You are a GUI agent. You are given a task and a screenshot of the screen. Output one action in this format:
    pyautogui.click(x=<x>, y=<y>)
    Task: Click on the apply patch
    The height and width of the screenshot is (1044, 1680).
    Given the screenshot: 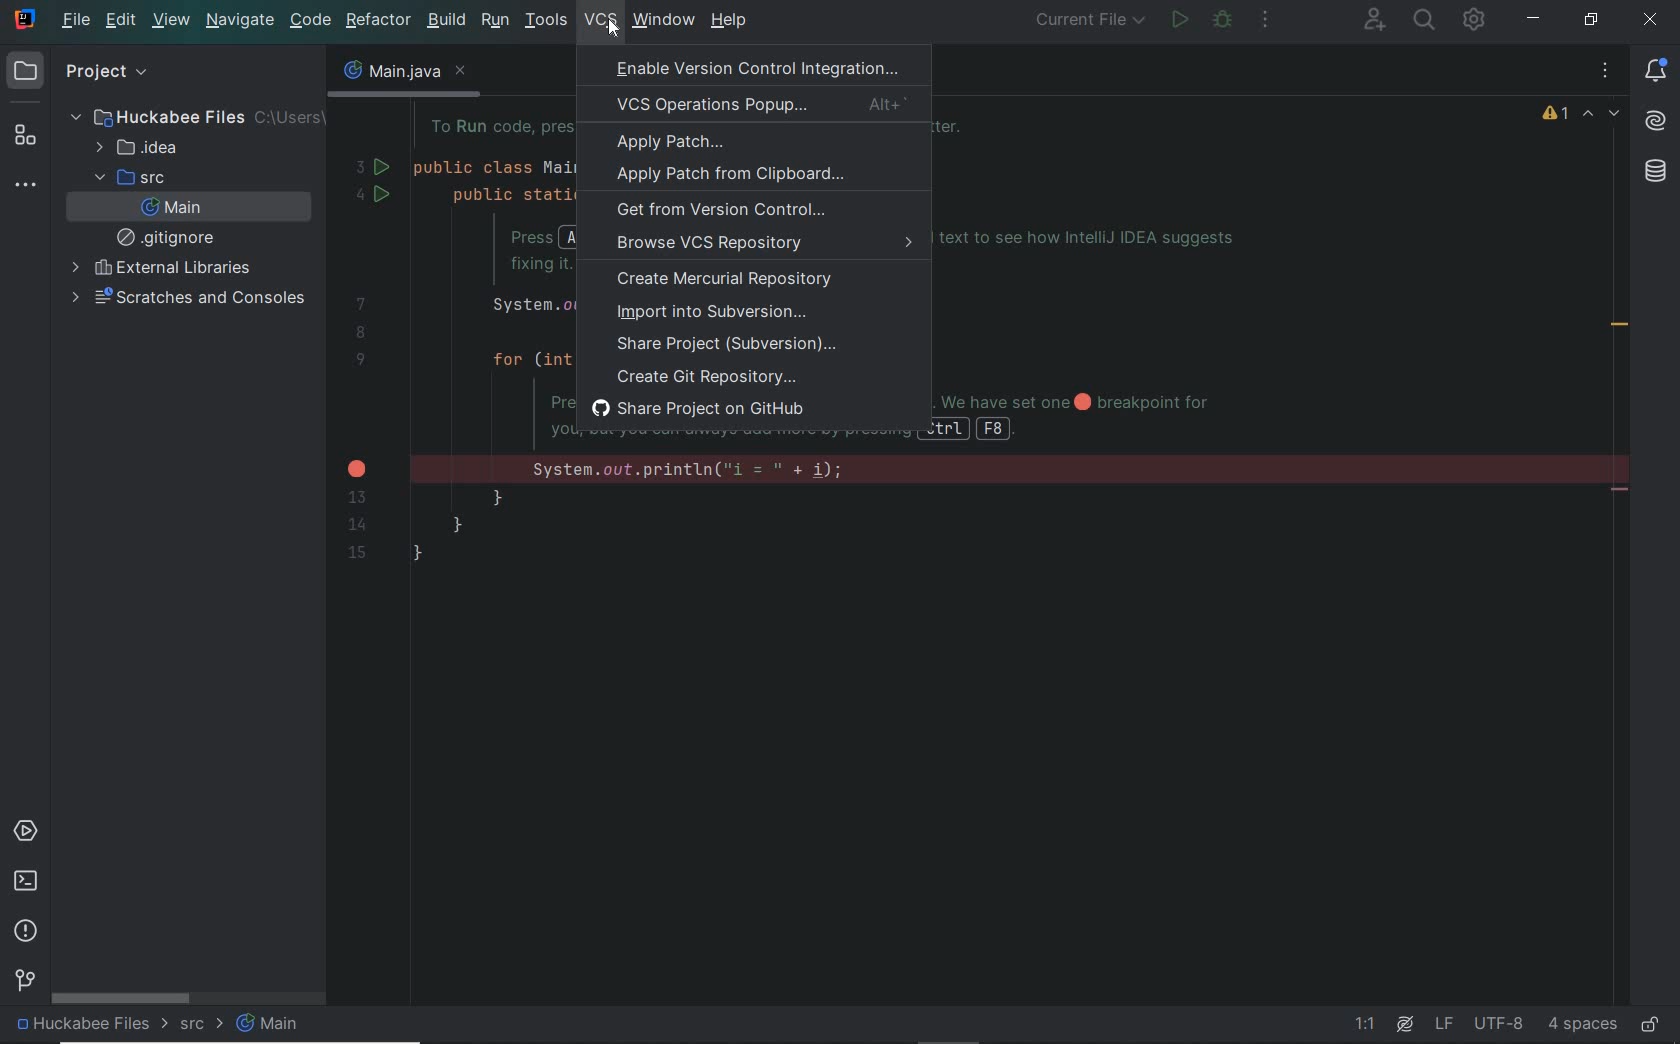 What is the action you would take?
    pyautogui.click(x=672, y=143)
    